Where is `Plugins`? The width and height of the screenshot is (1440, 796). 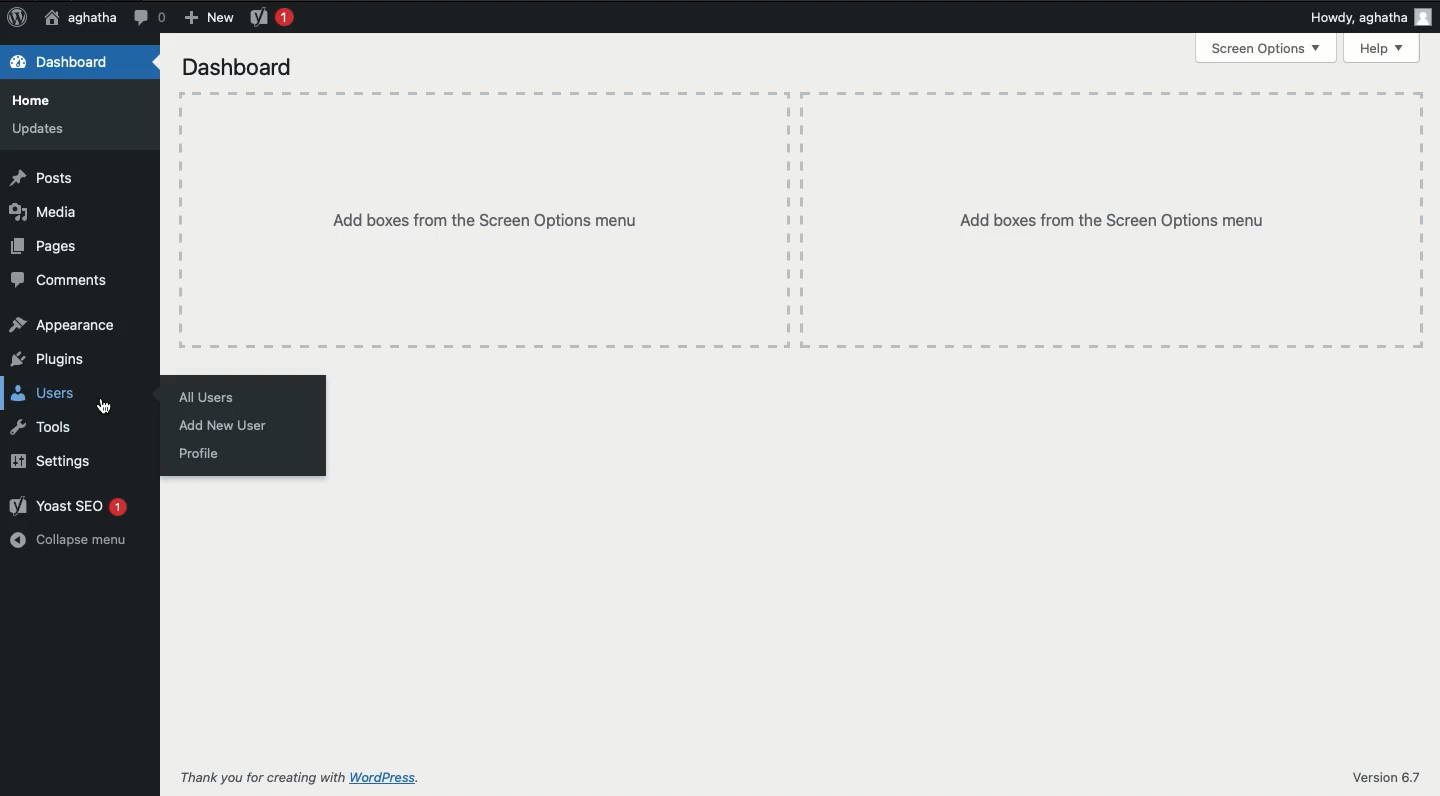
Plugins is located at coordinates (49, 359).